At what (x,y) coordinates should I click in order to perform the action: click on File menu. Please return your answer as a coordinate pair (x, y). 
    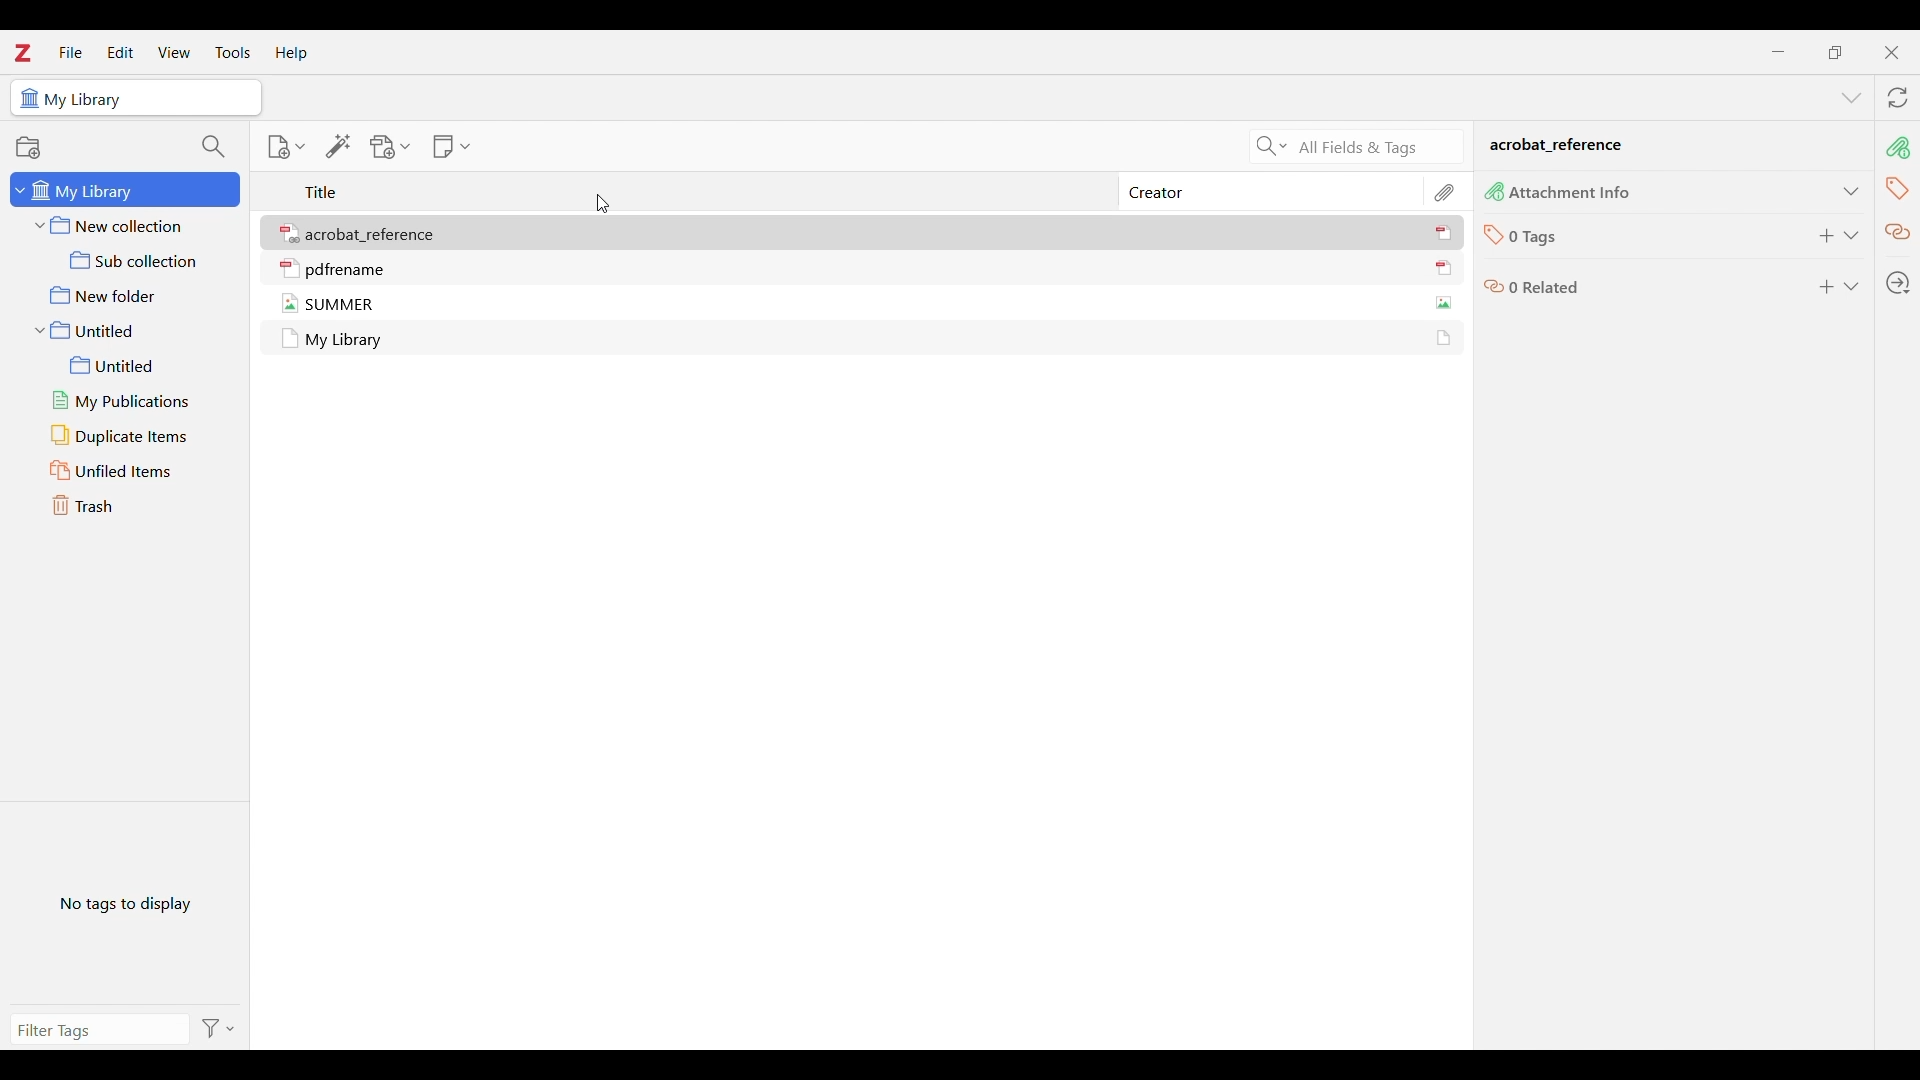
    Looking at the image, I should click on (71, 51).